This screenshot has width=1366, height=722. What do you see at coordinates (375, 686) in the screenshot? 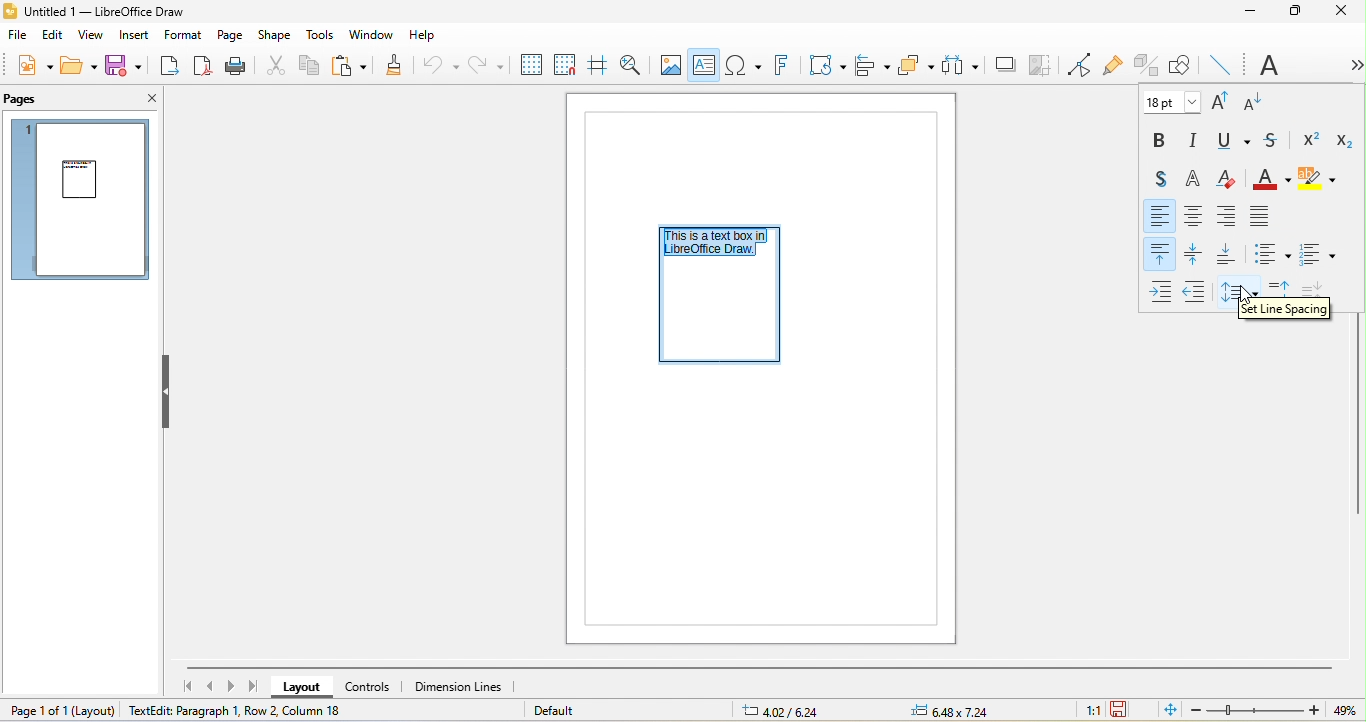
I see `controls` at bounding box center [375, 686].